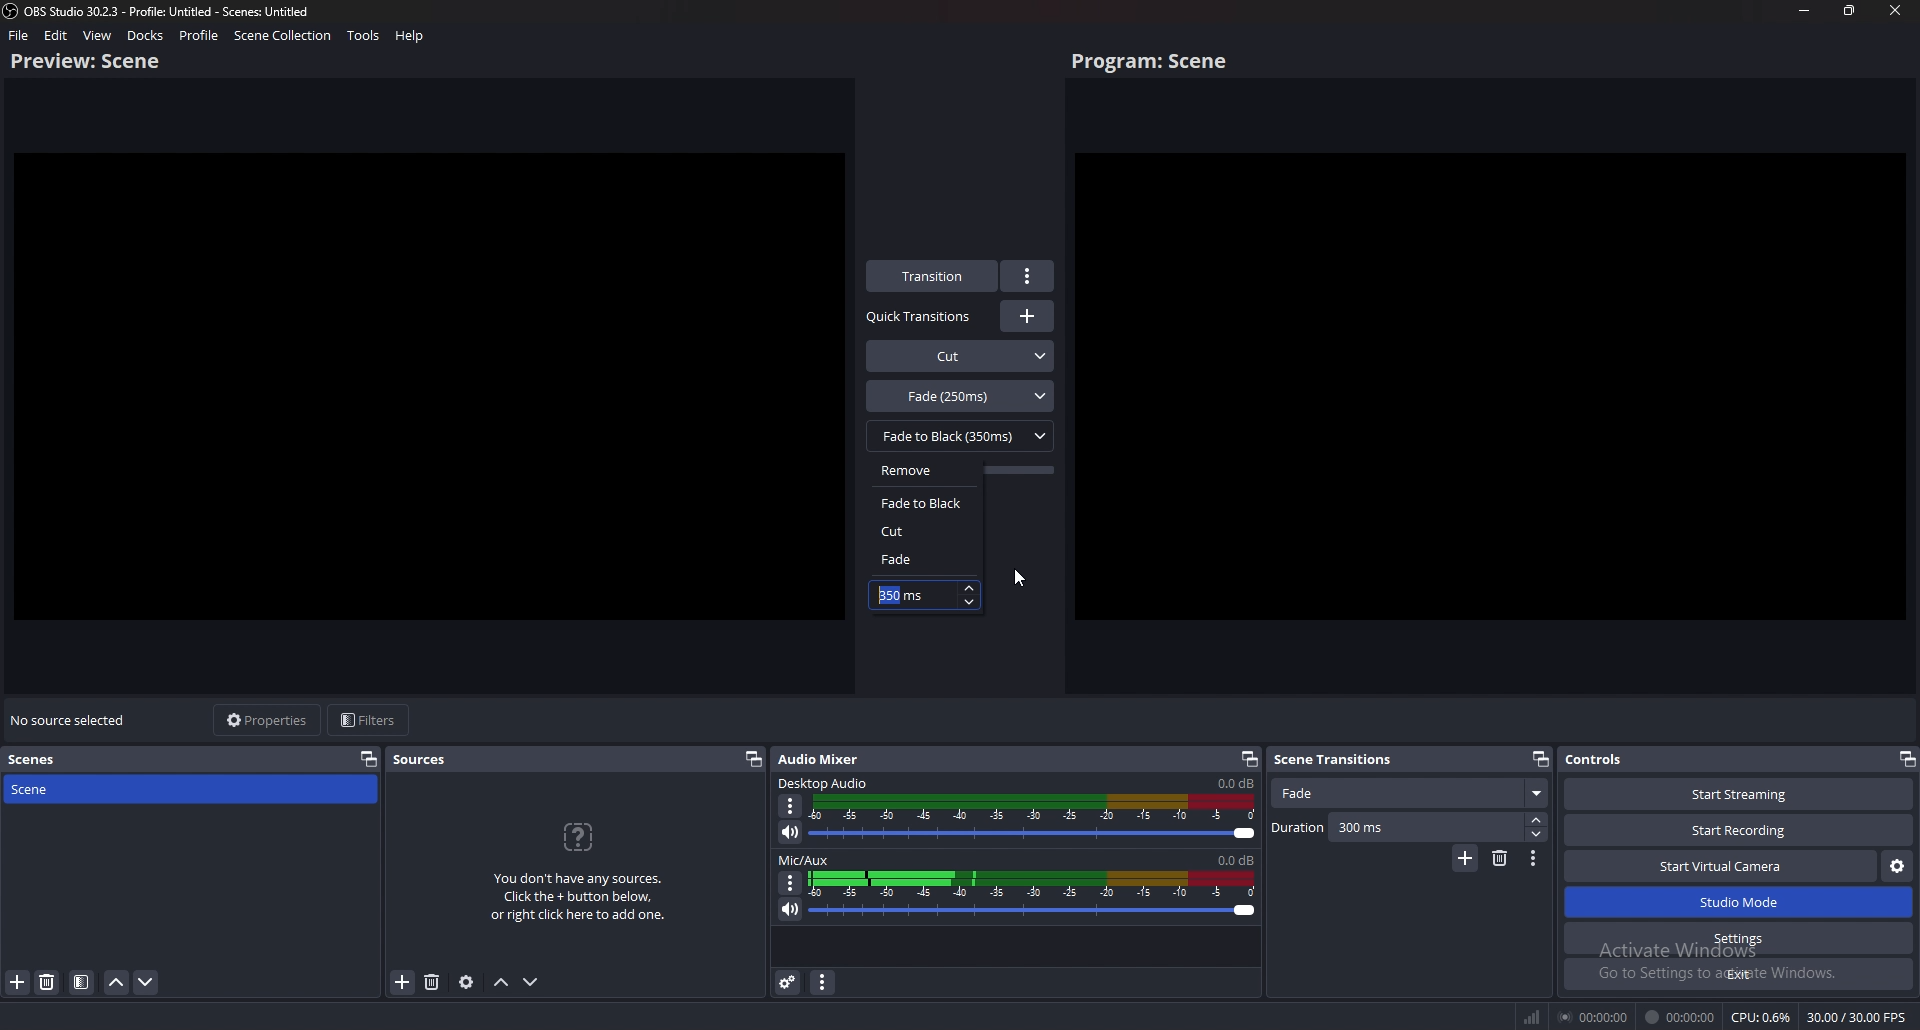  What do you see at coordinates (1339, 758) in the screenshot?
I see `Seen transitions ` at bounding box center [1339, 758].